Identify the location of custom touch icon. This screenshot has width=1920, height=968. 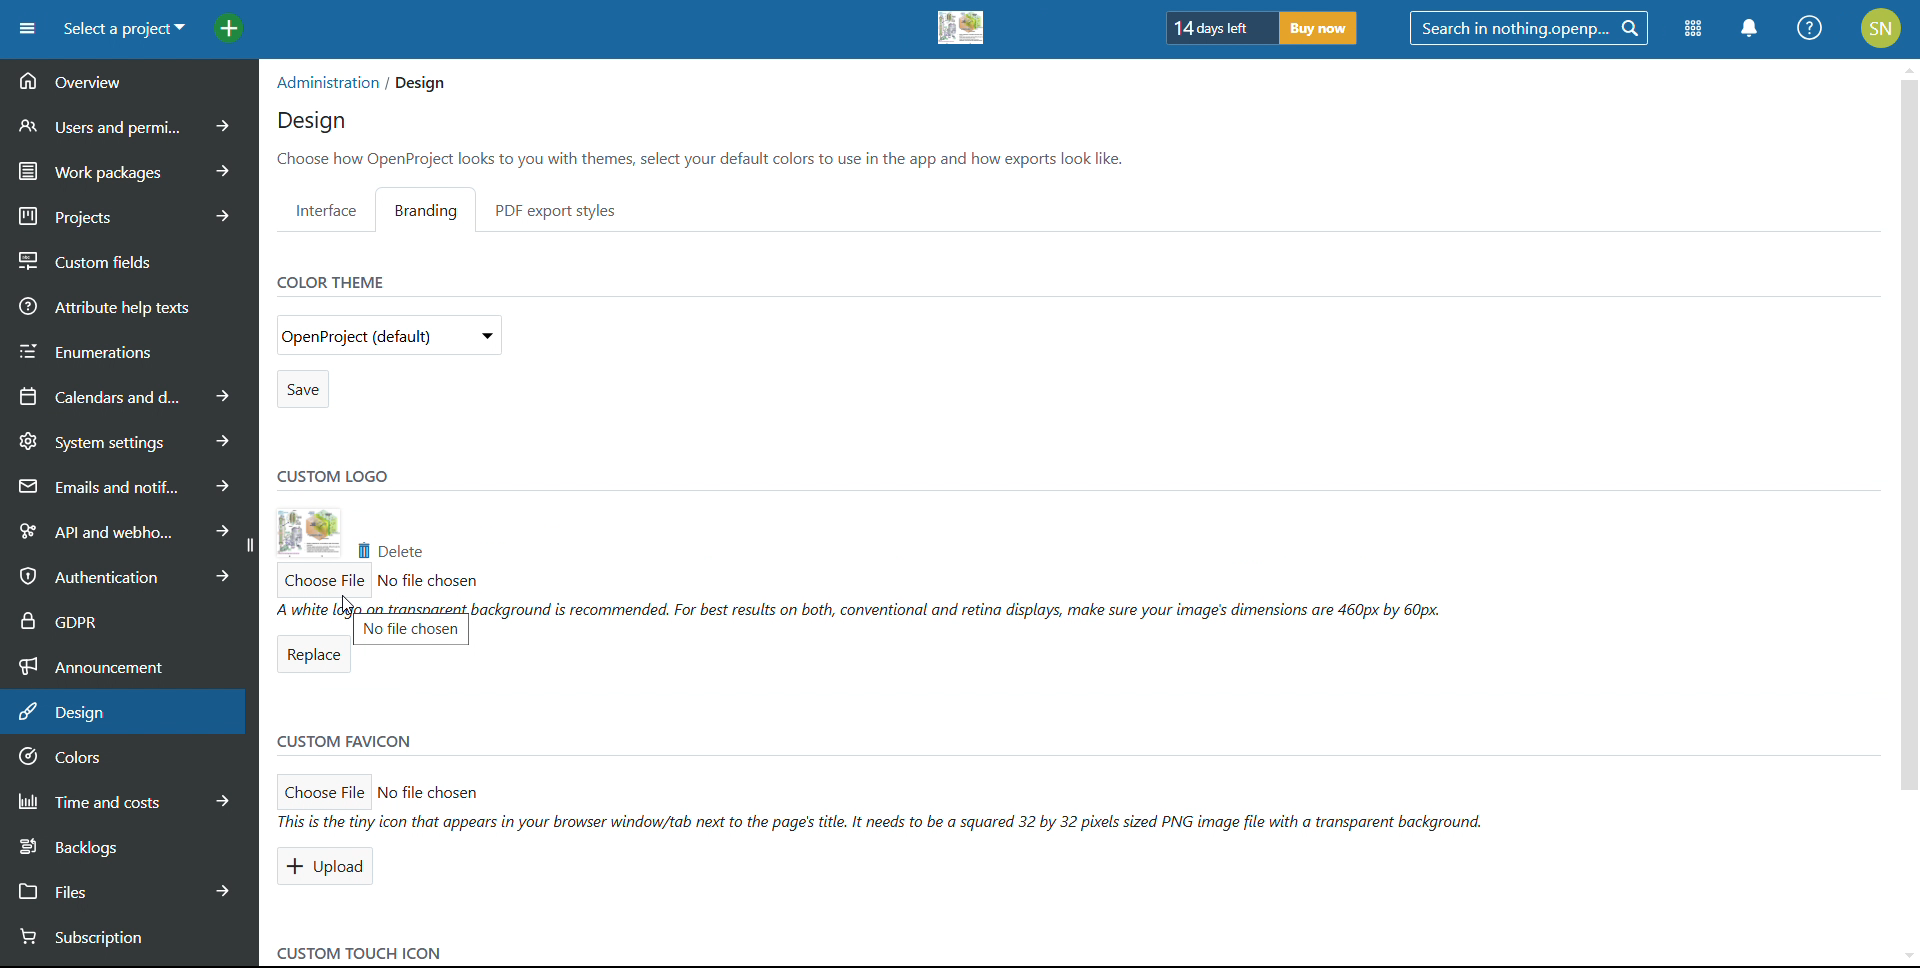
(356, 953).